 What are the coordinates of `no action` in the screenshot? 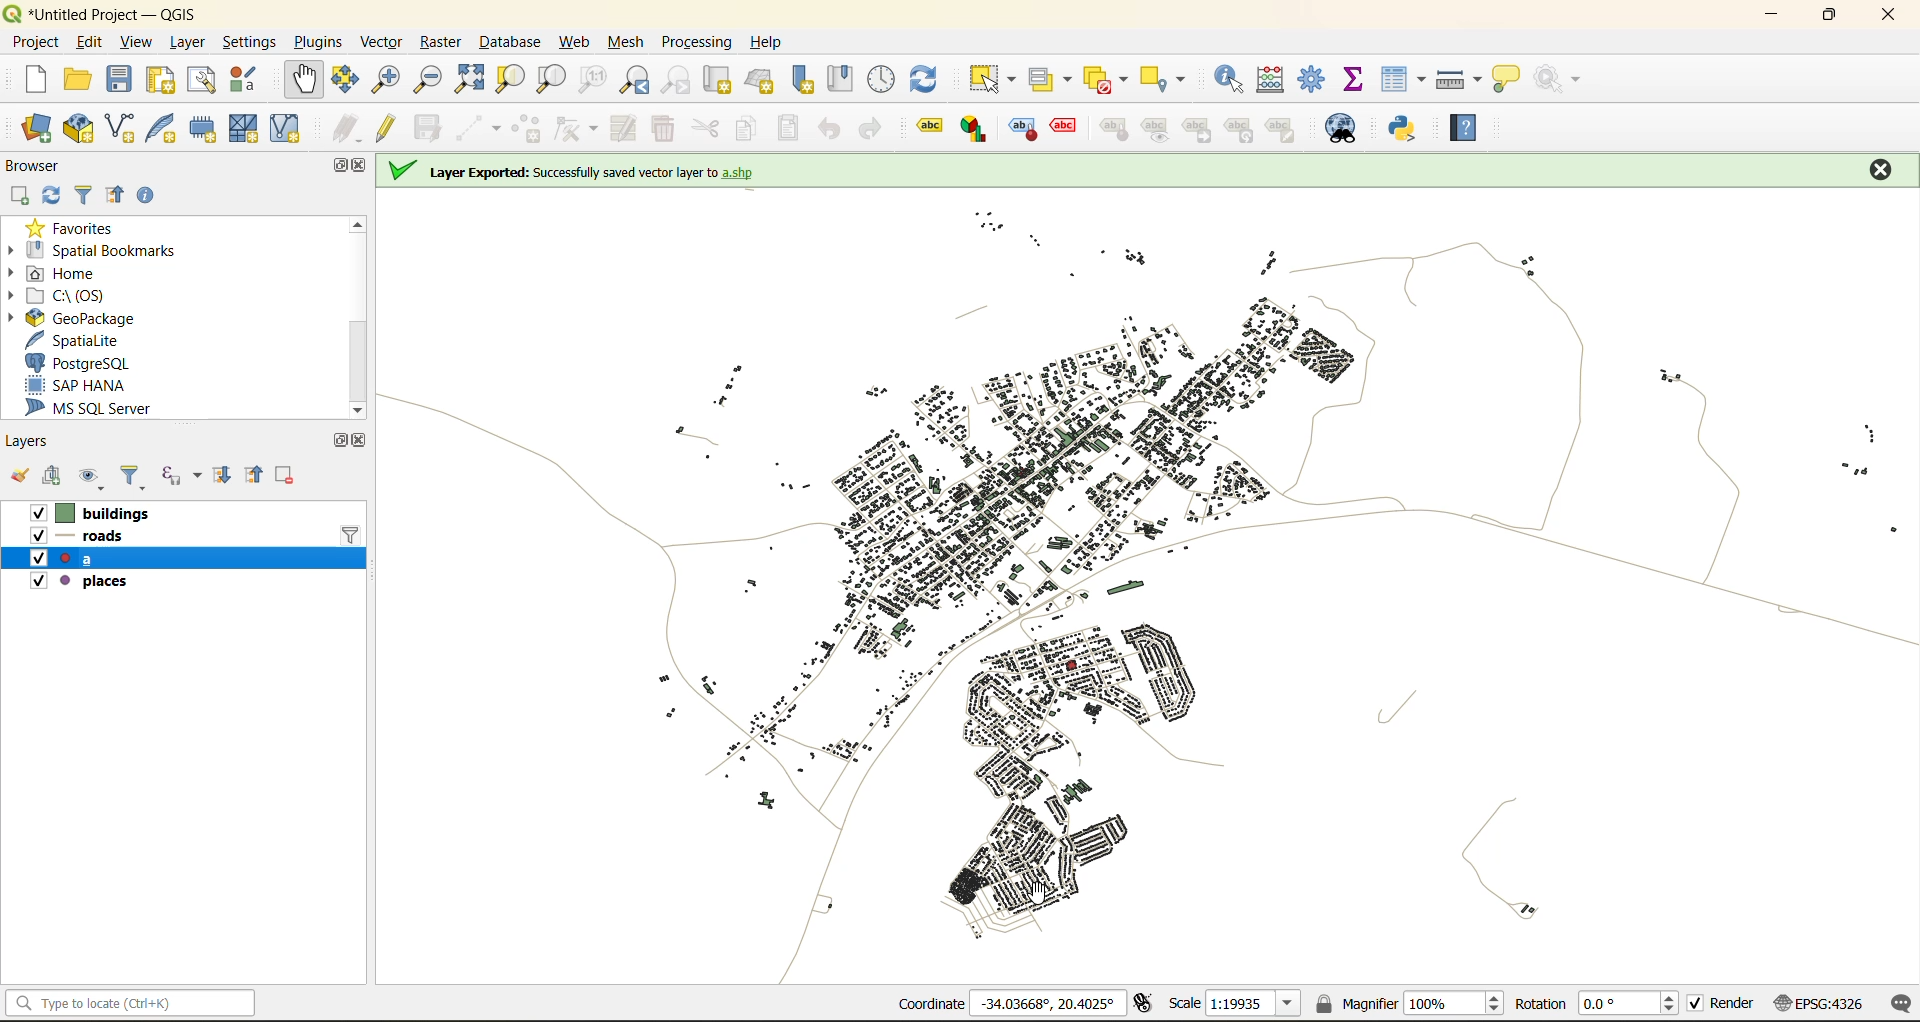 It's located at (1566, 80).